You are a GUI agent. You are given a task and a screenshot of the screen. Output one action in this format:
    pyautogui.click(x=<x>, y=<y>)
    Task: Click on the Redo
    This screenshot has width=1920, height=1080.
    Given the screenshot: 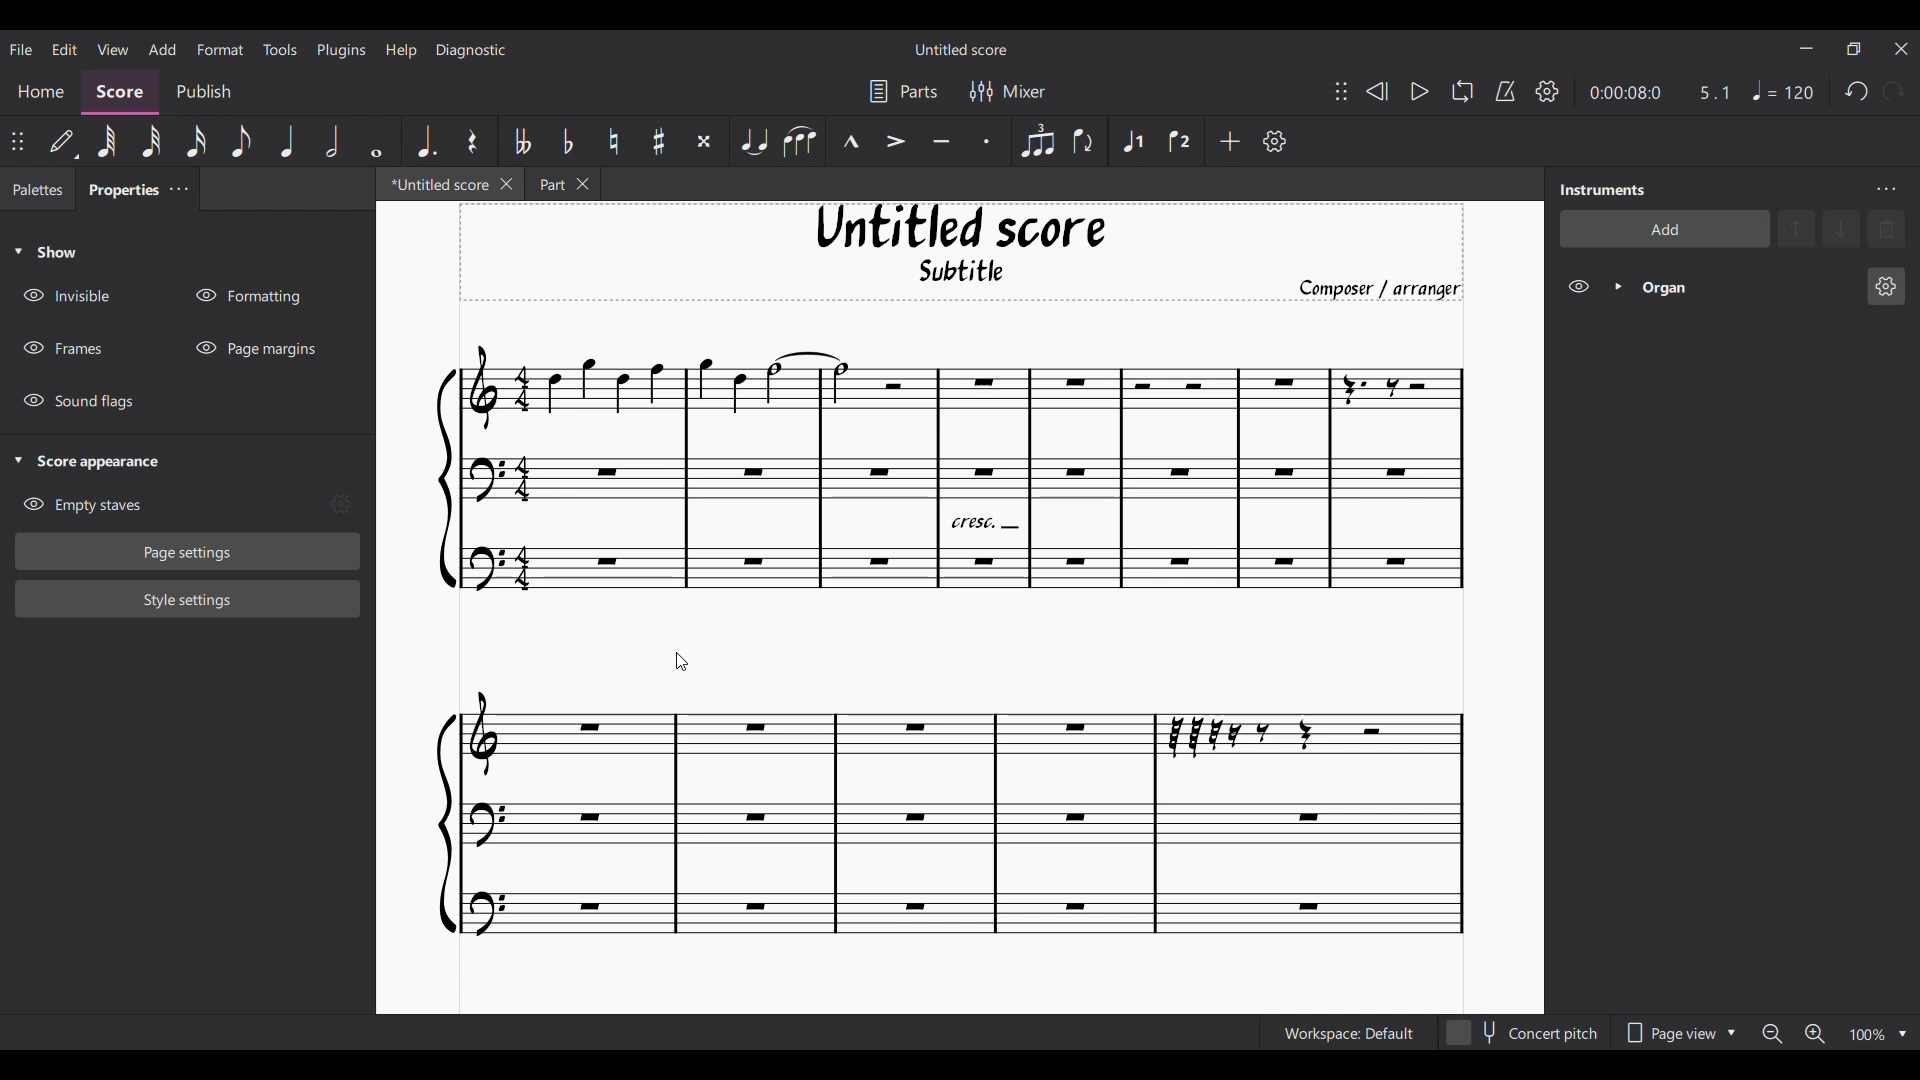 What is the action you would take?
    pyautogui.click(x=1893, y=91)
    